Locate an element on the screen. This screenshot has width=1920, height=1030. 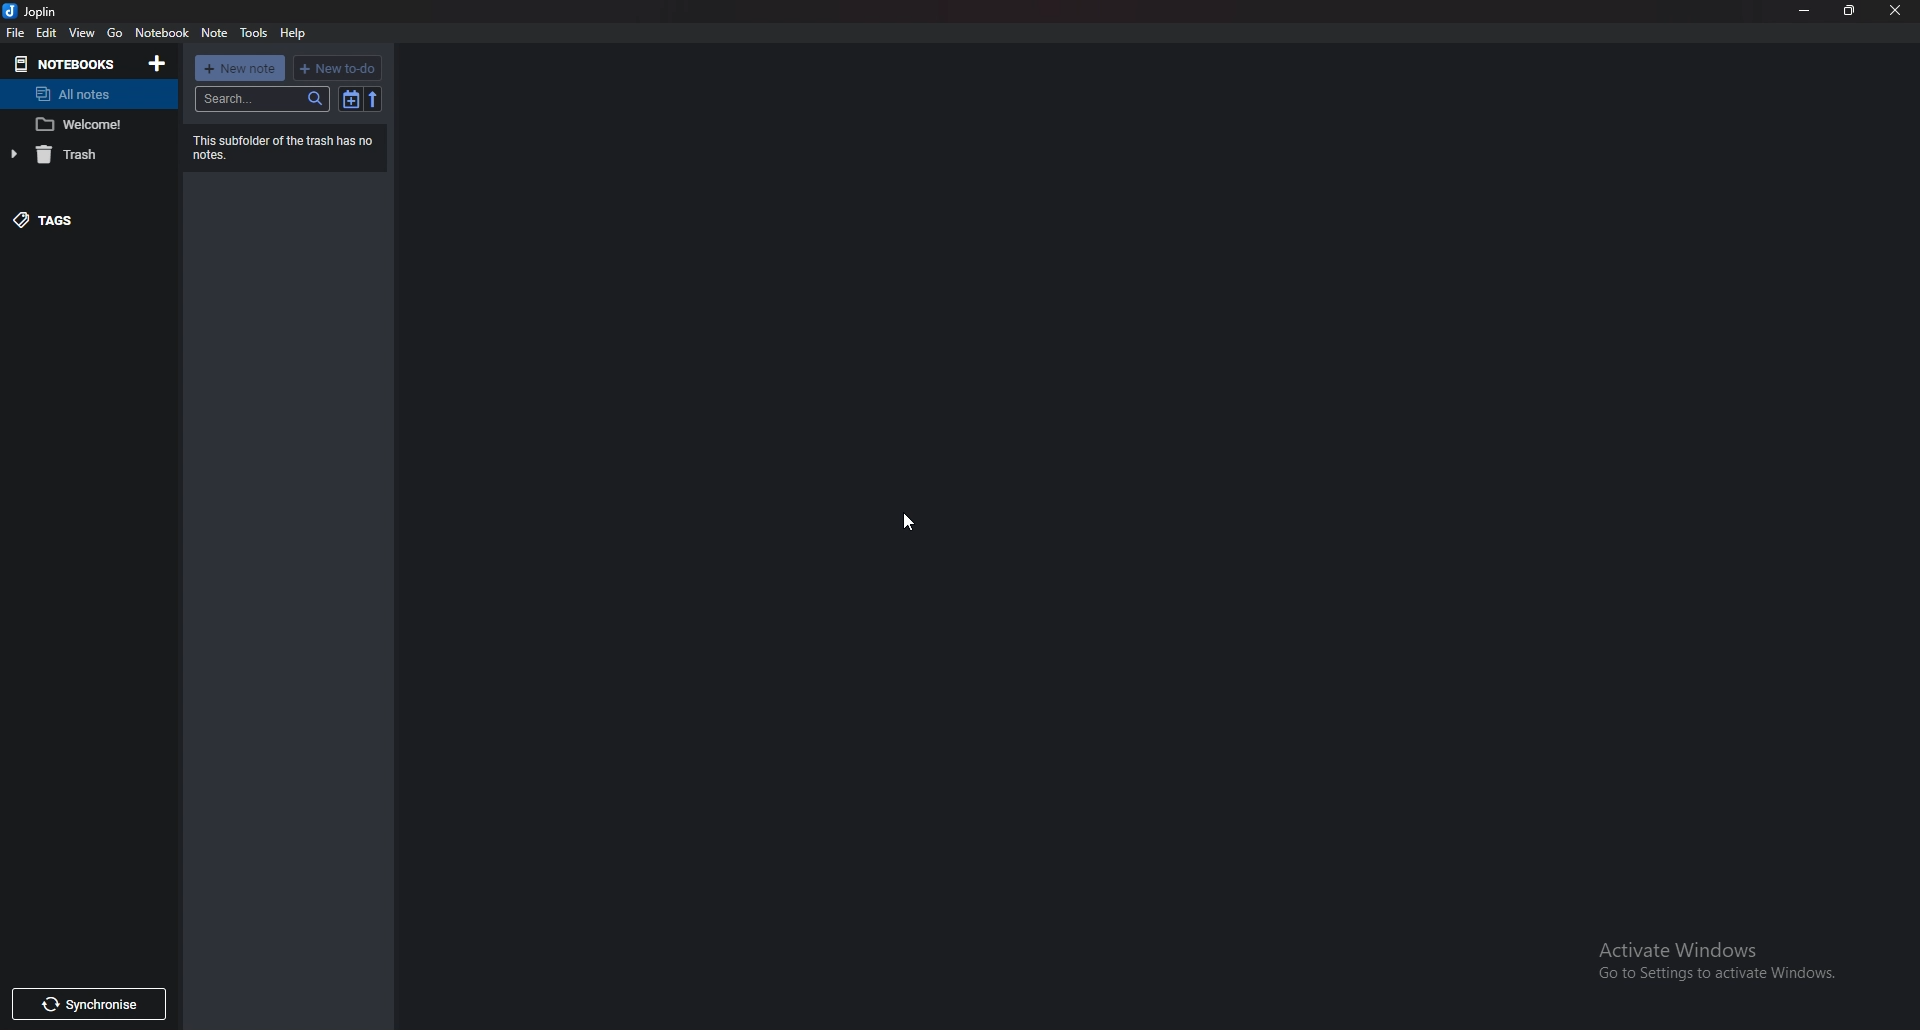
new todo is located at coordinates (336, 67).